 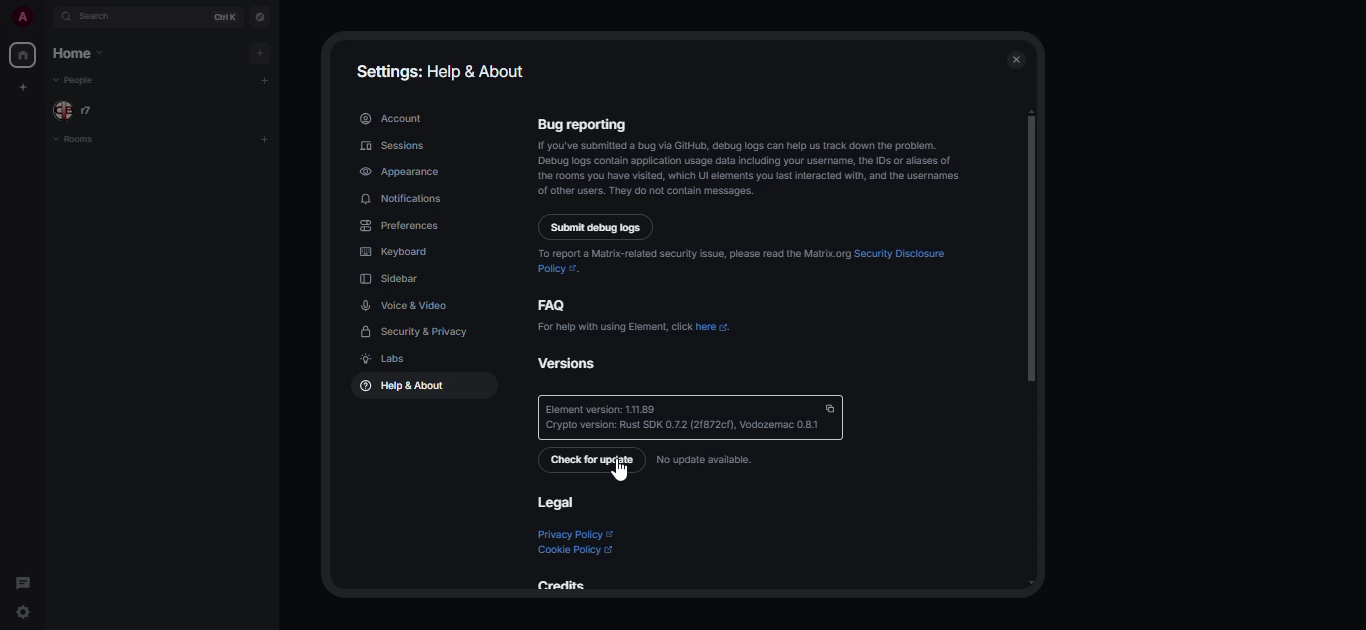 I want to click on expand, so click(x=48, y=16).